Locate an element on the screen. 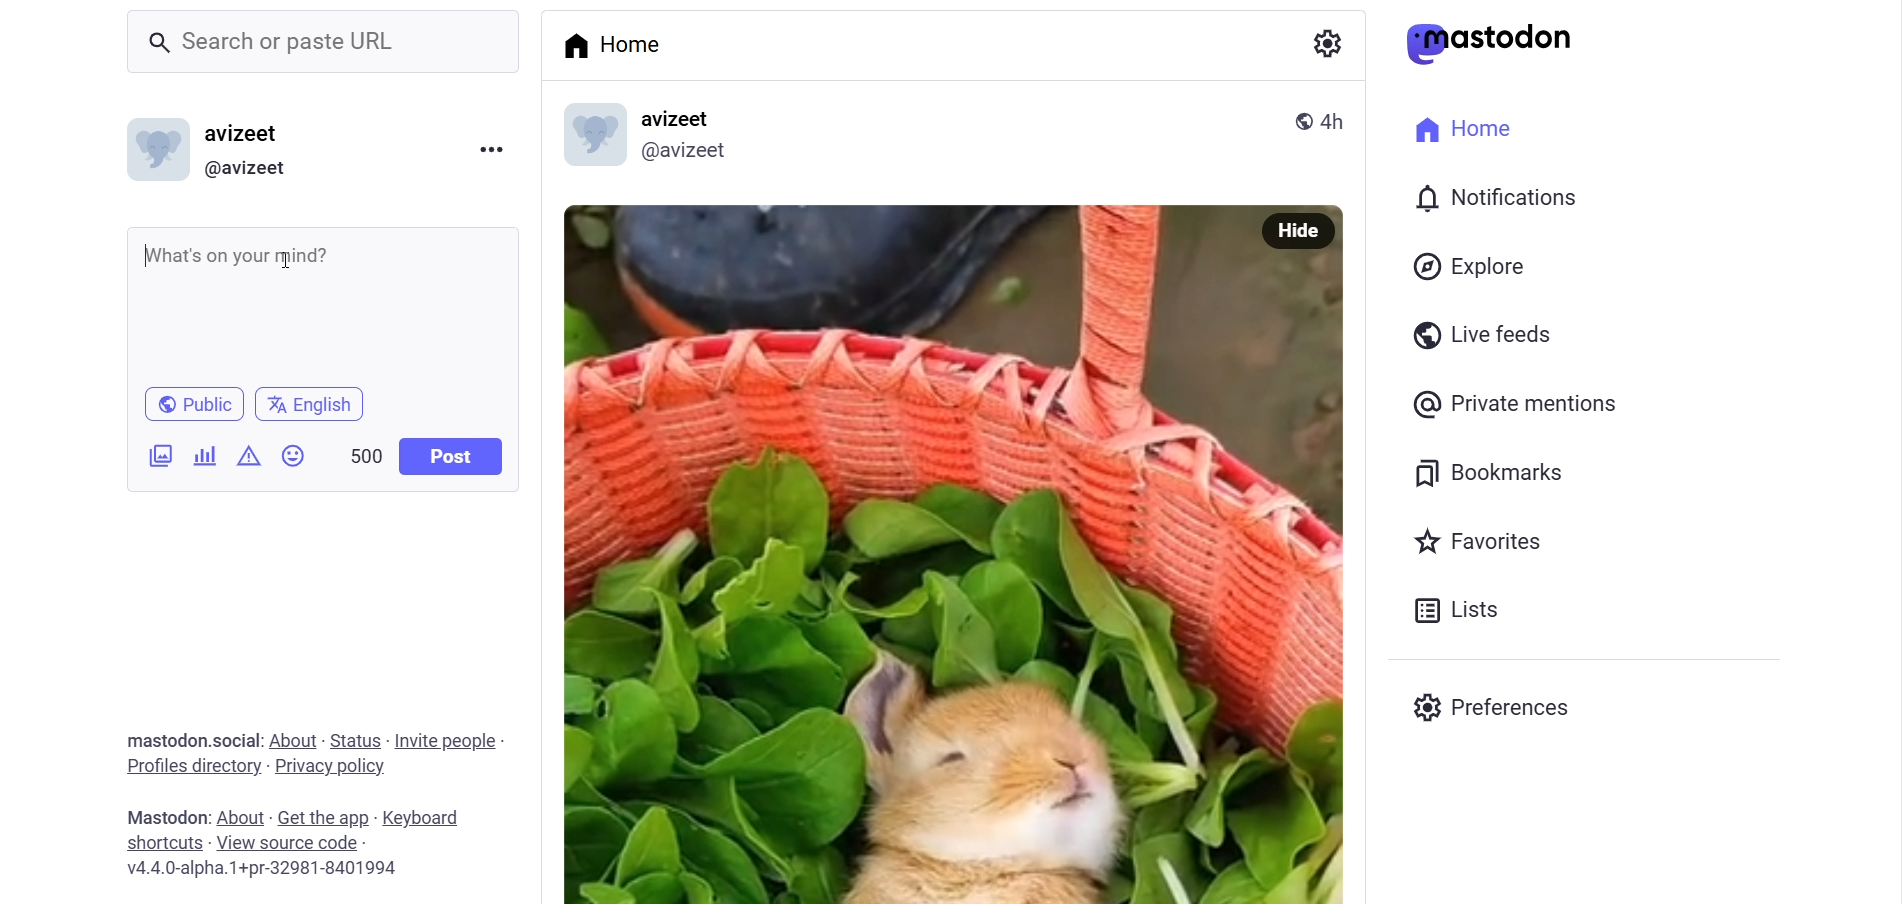  Live Feeds is located at coordinates (1482, 334).